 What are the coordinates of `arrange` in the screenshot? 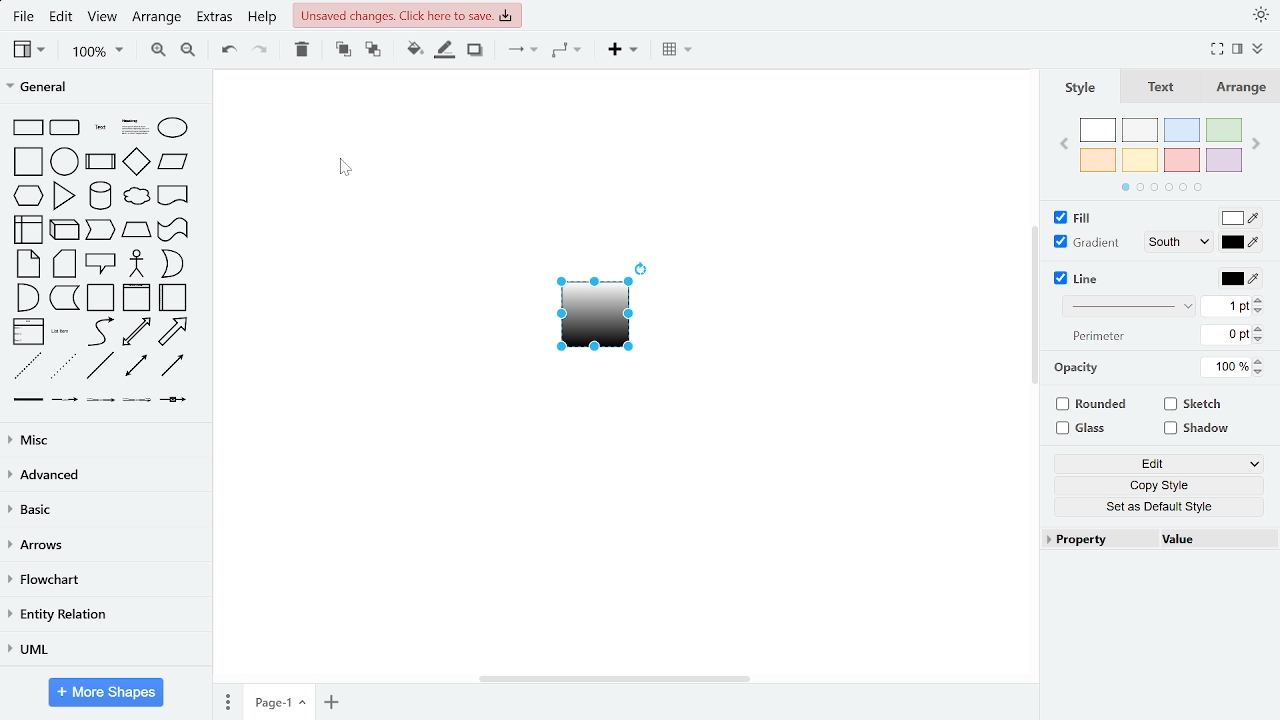 It's located at (1240, 89).